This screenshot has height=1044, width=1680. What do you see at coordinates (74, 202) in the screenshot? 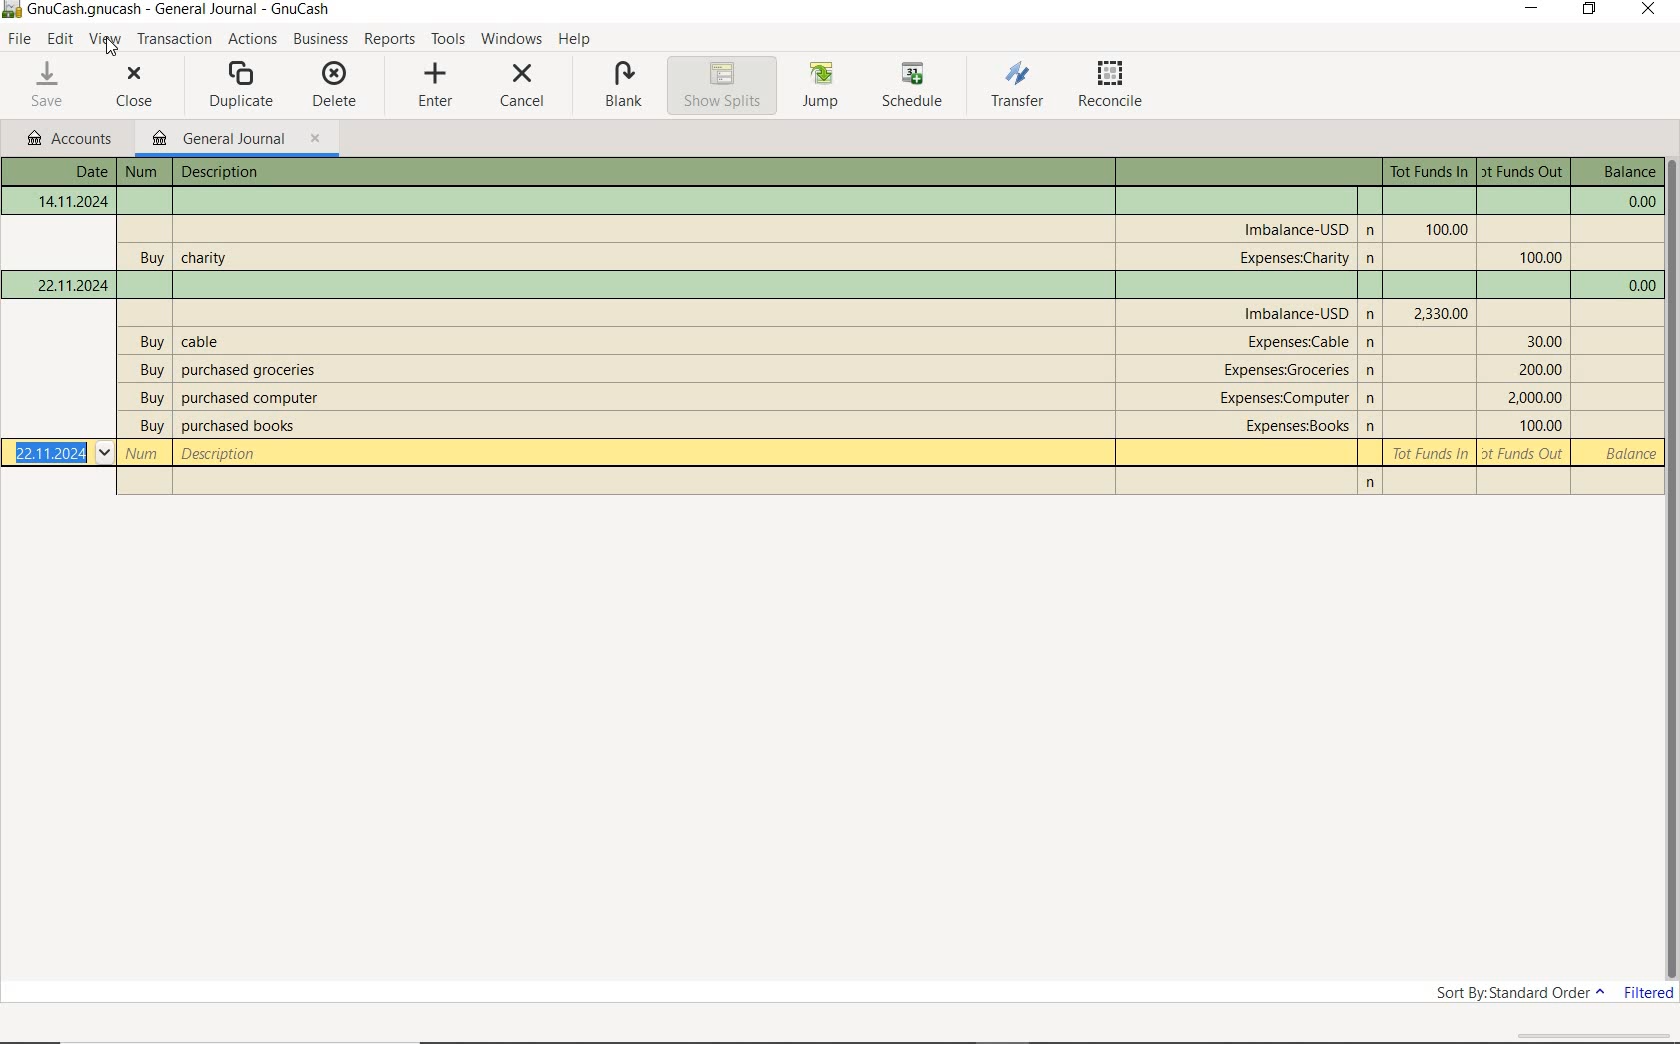
I see `Date` at bounding box center [74, 202].